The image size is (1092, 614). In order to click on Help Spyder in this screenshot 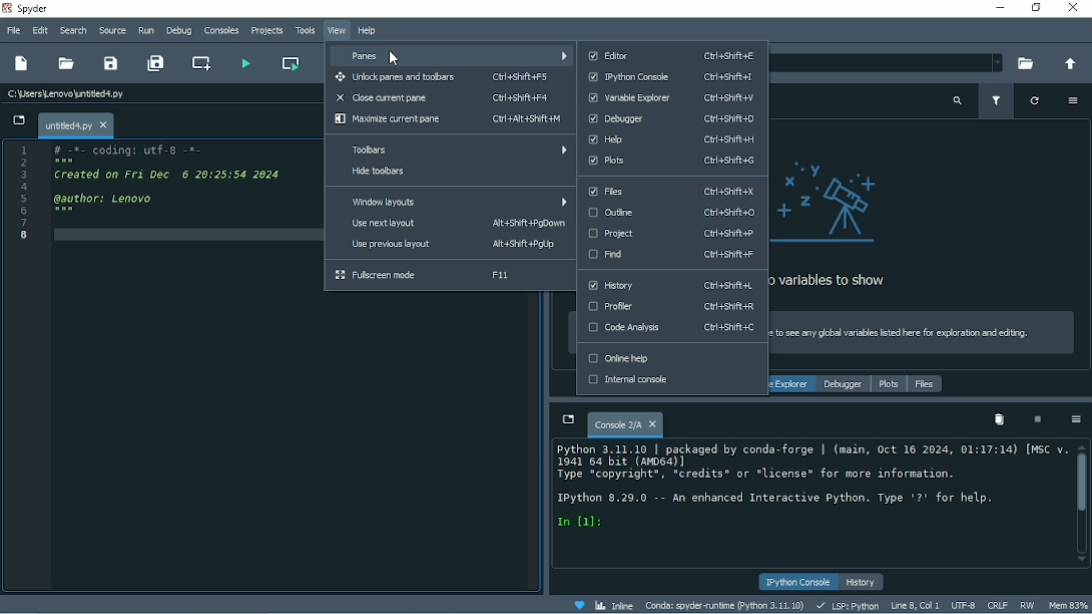, I will do `click(578, 605)`.